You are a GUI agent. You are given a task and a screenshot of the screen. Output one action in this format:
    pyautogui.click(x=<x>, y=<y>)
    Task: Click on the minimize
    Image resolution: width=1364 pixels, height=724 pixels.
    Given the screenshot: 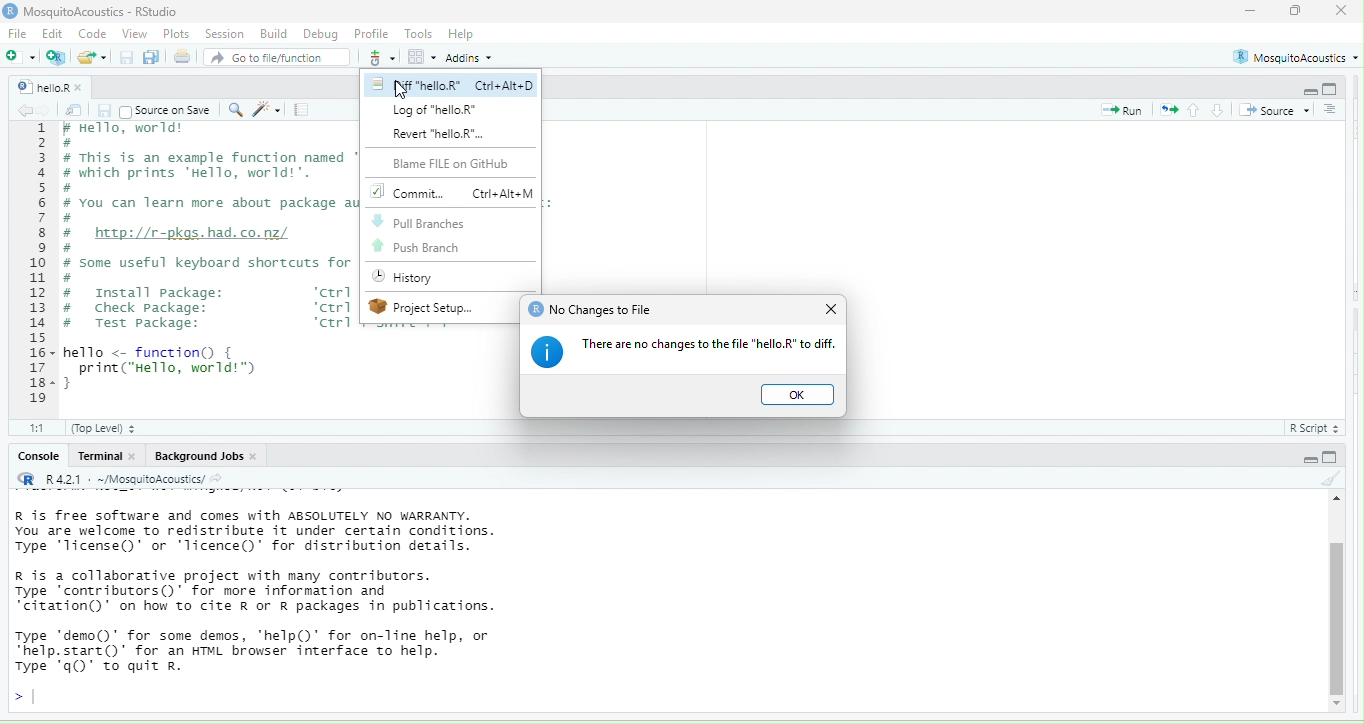 What is the action you would take?
    pyautogui.click(x=1253, y=11)
    